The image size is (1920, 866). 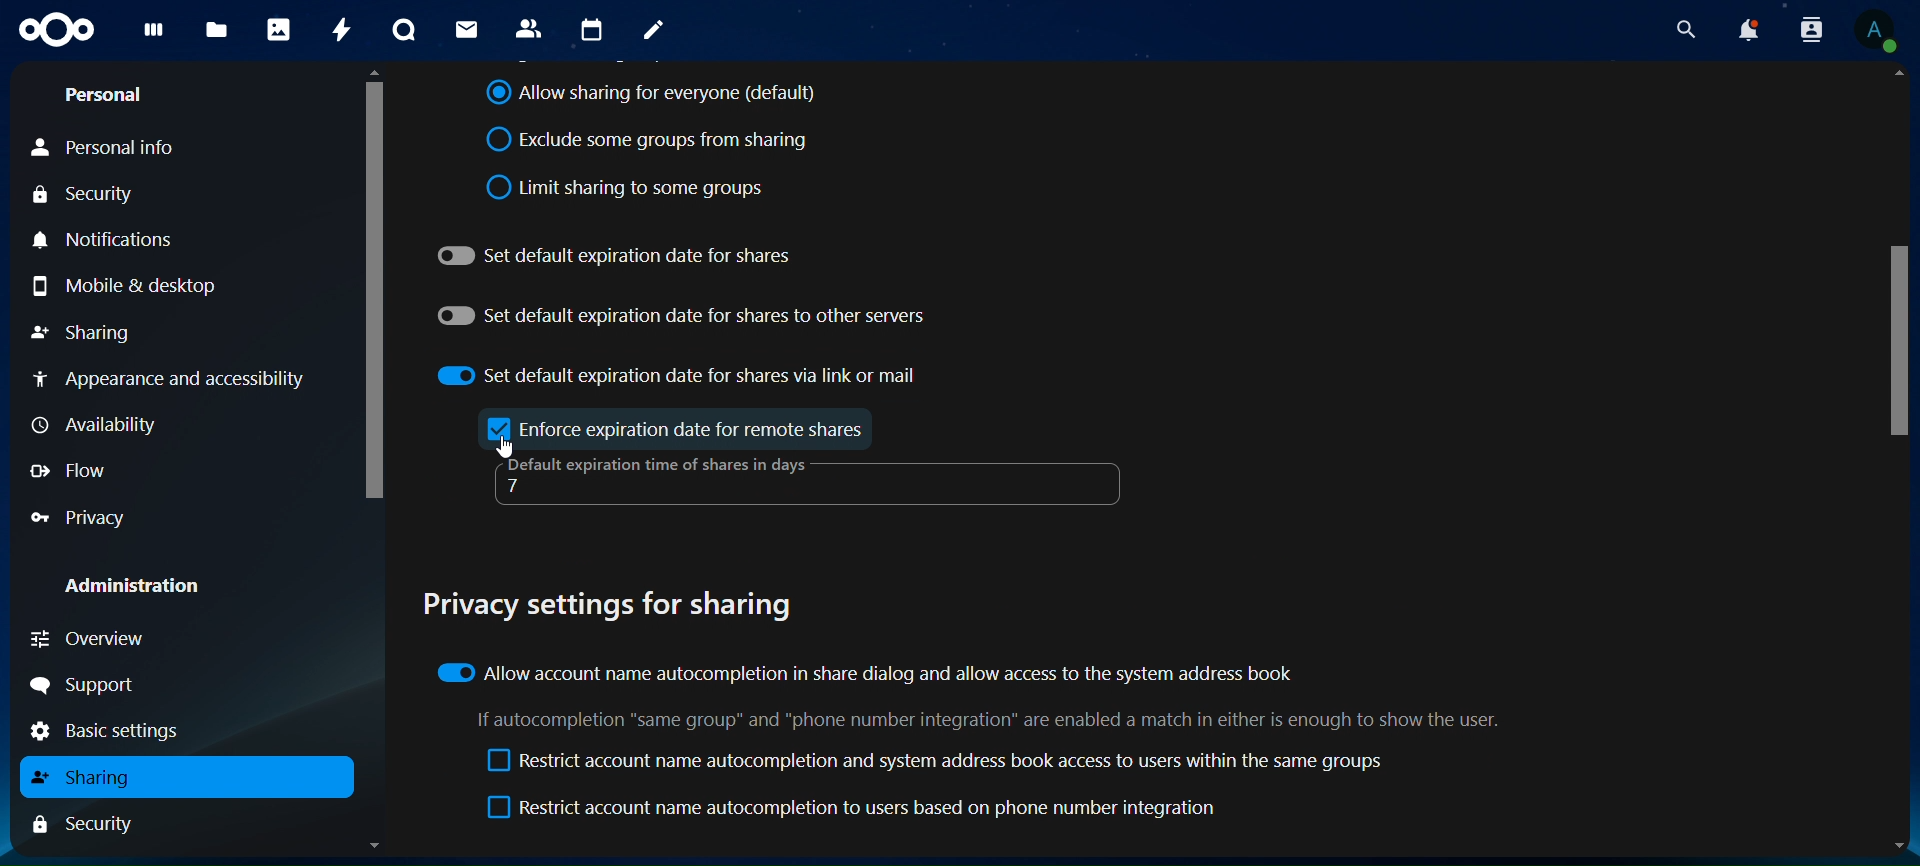 I want to click on text, so click(x=997, y=718).